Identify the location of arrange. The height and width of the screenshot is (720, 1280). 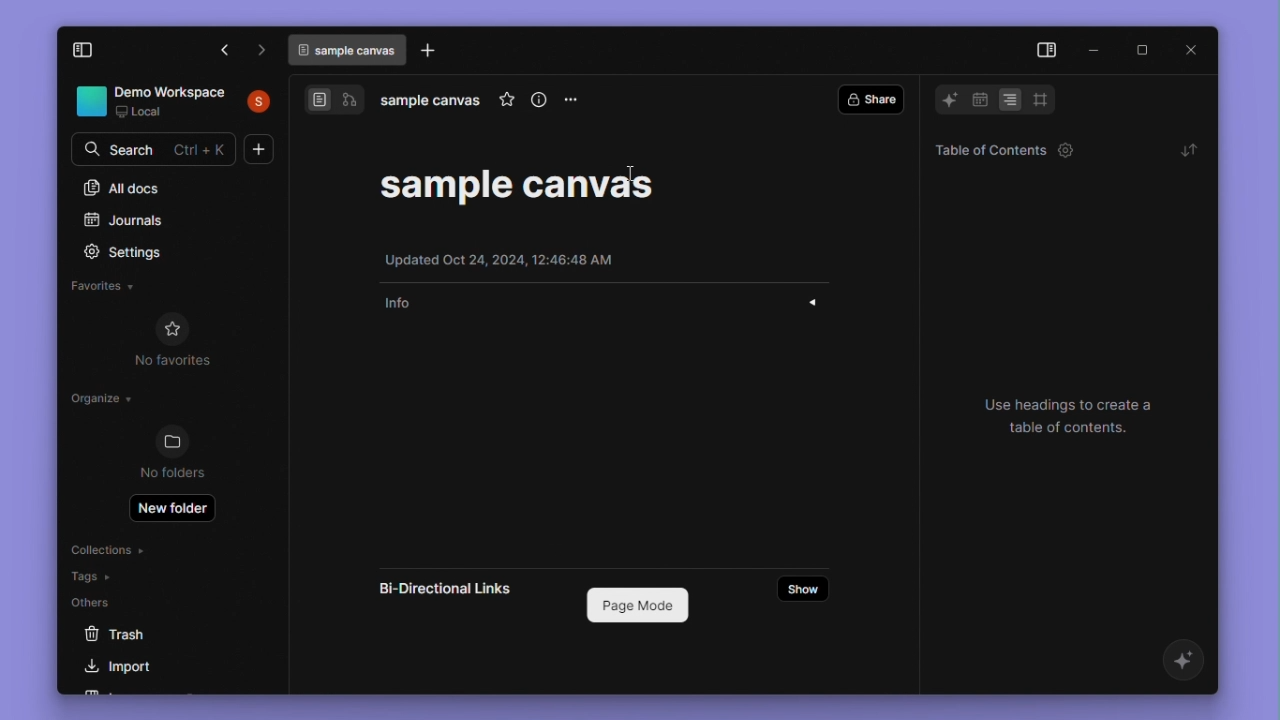
(1187, 149).